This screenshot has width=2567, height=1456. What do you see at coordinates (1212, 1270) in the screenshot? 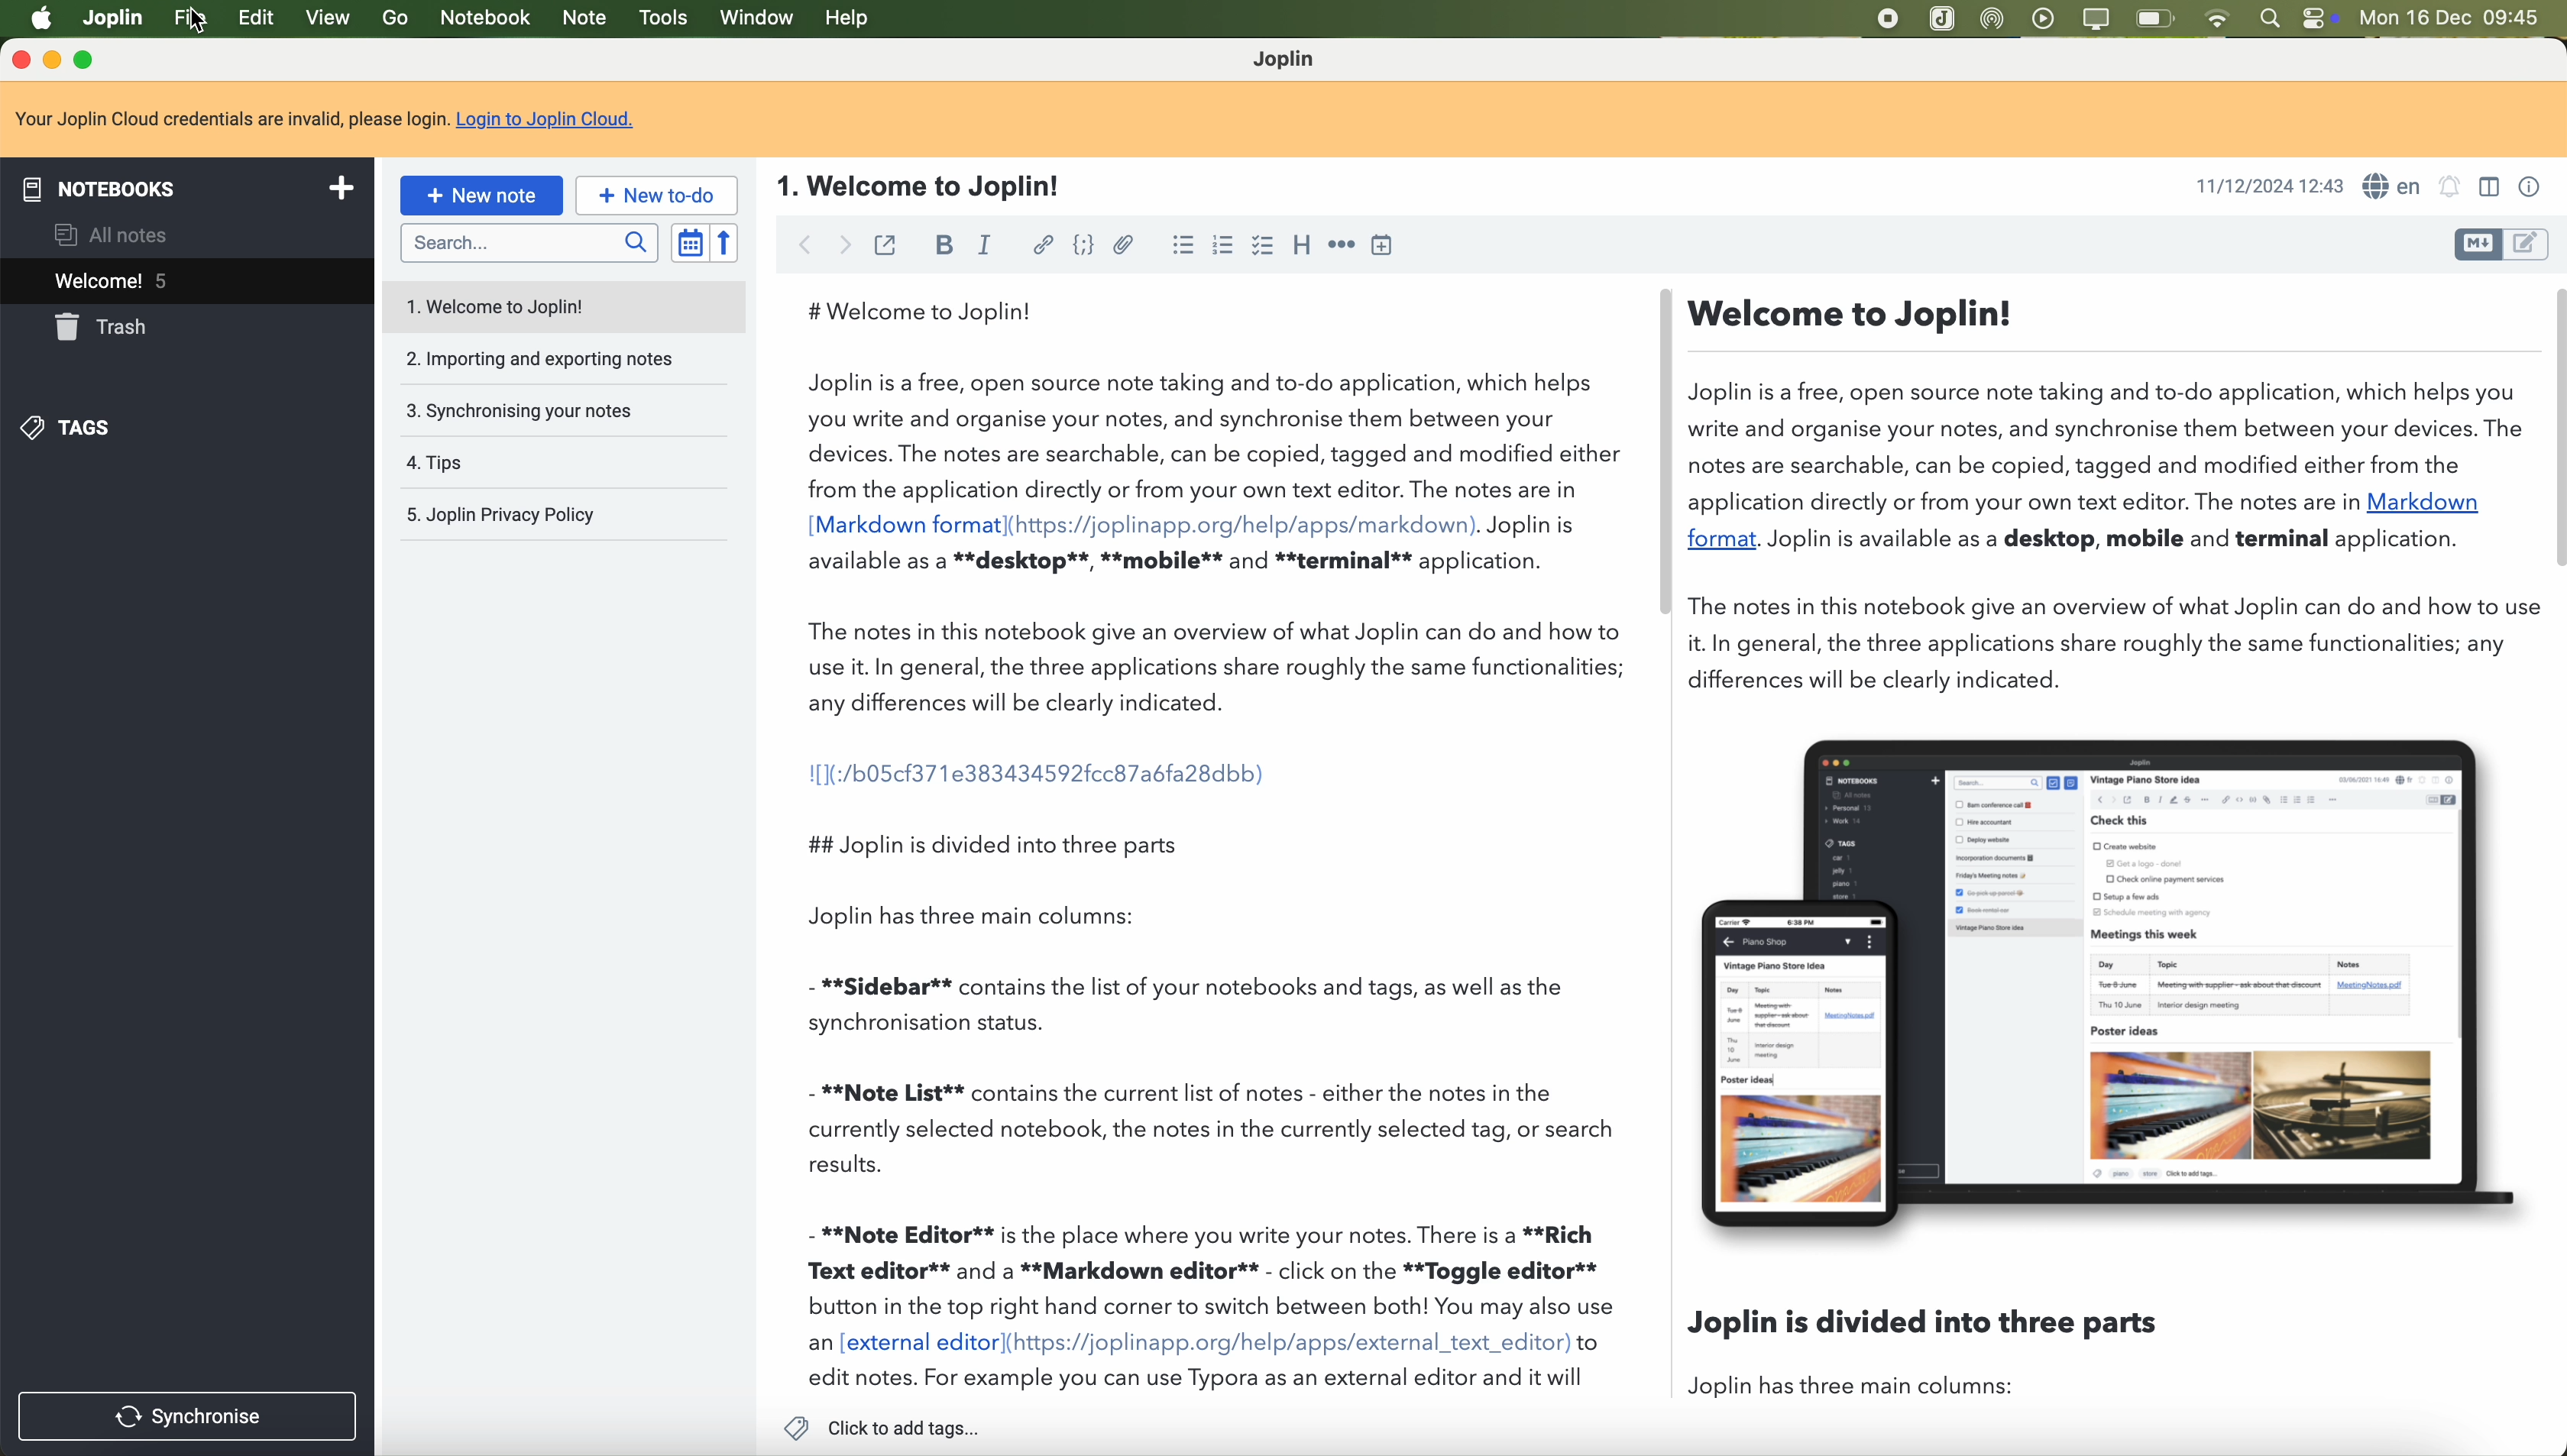
I see `- **Note Editor** is the place where you write your notes. There is a **Rich
Text editor** and a **Markdown editor** - click on the **Toggle editor**
button in the top right hand corner to switch between both! You may also use` at bounding box center [1212, 1270].